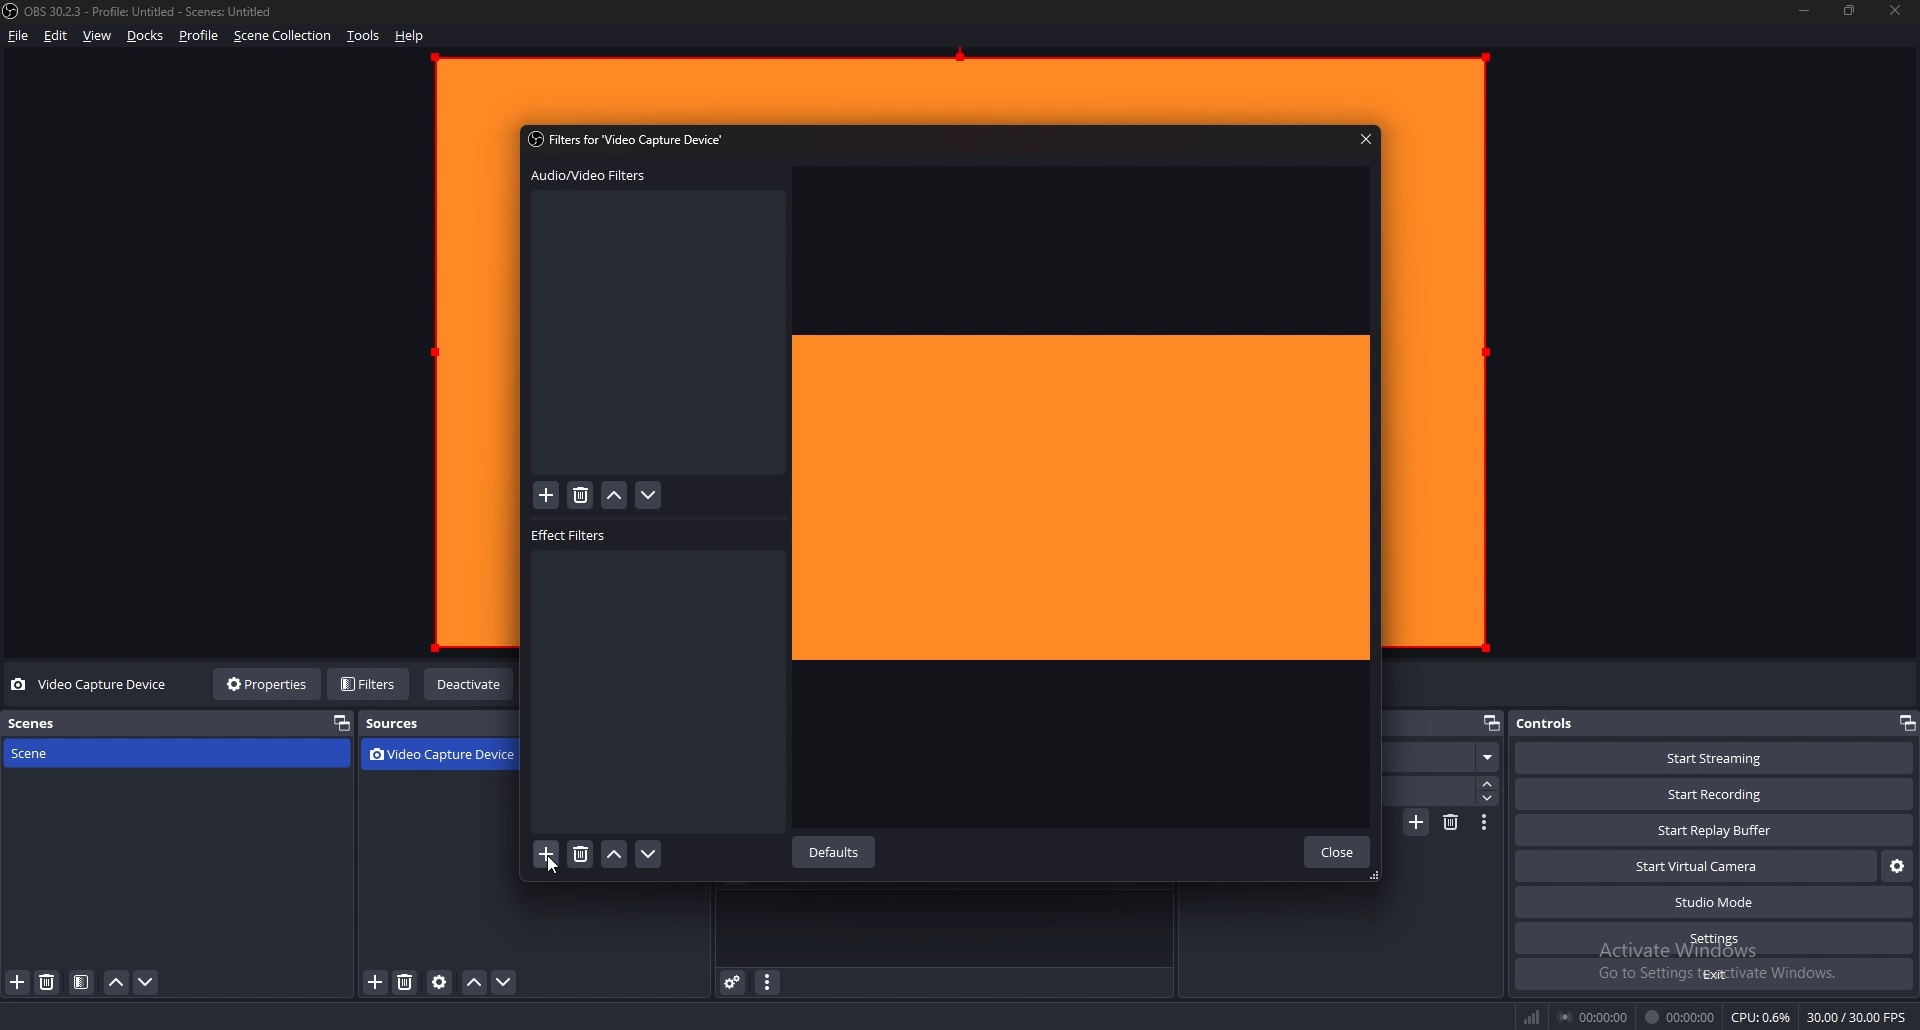 This screenshot has height=1030, width=1920. I want to click on deactivate, so click(470, 685).